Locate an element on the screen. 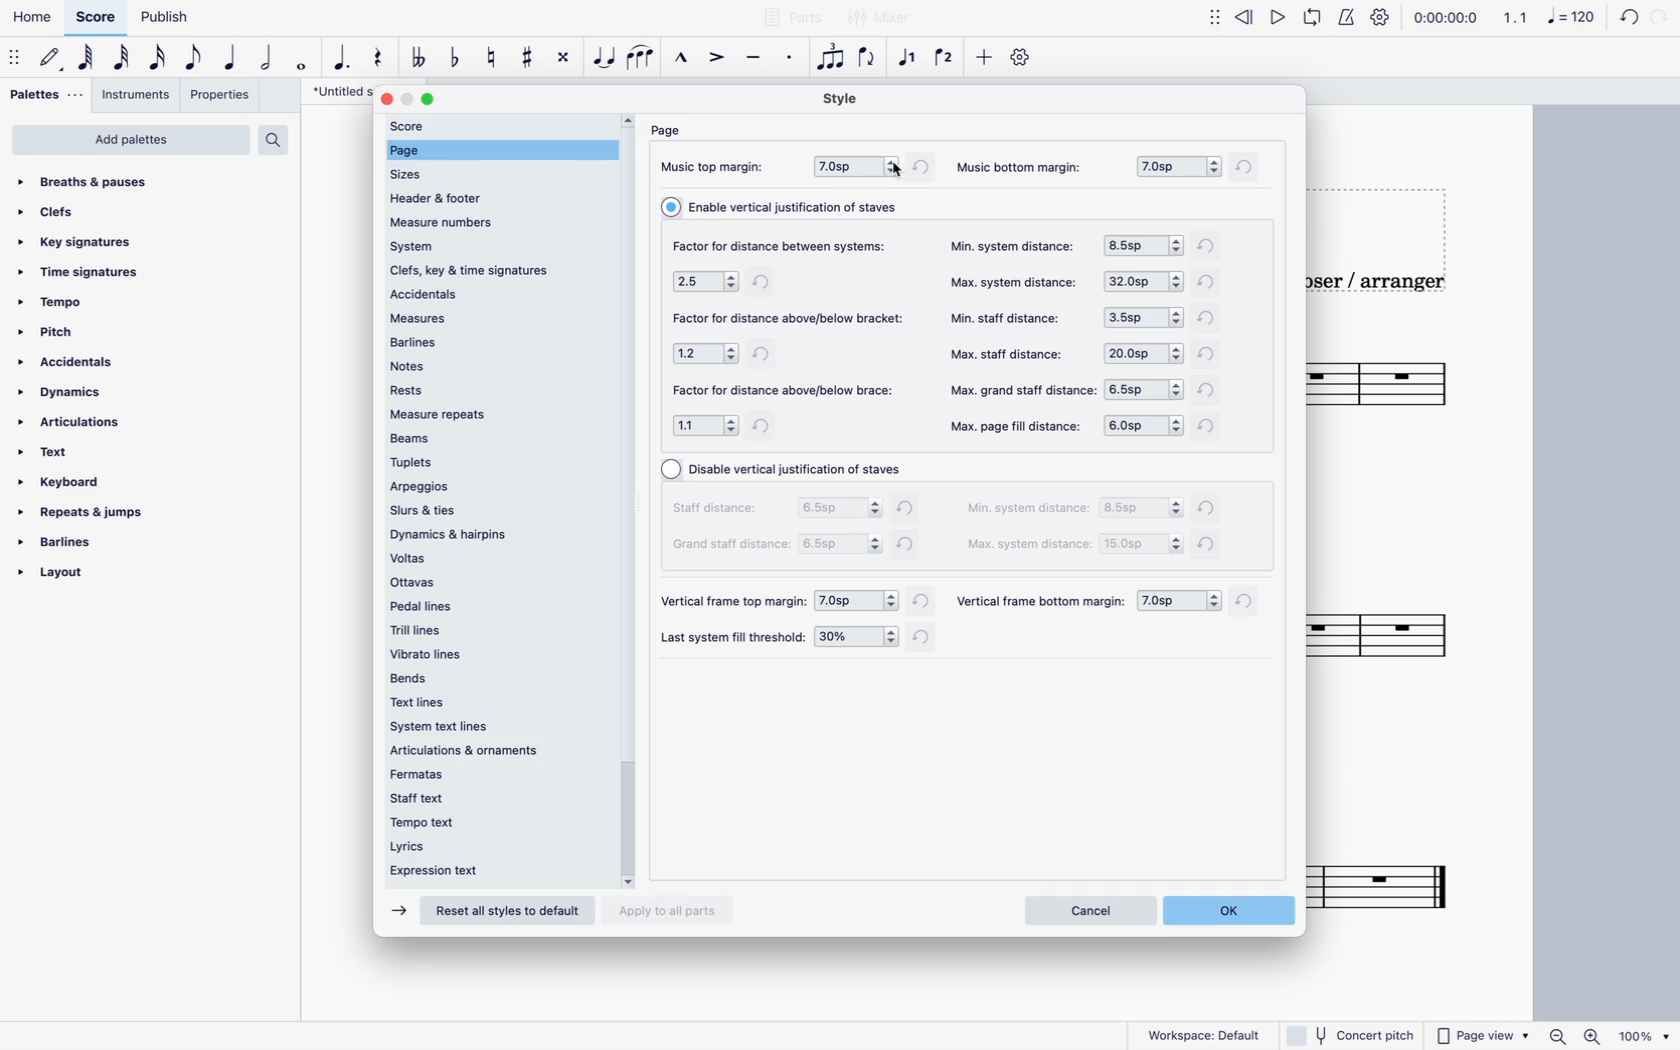 This screenshot has width=1680, height=1050. grand staff distance is located at coordinates (732, 545).